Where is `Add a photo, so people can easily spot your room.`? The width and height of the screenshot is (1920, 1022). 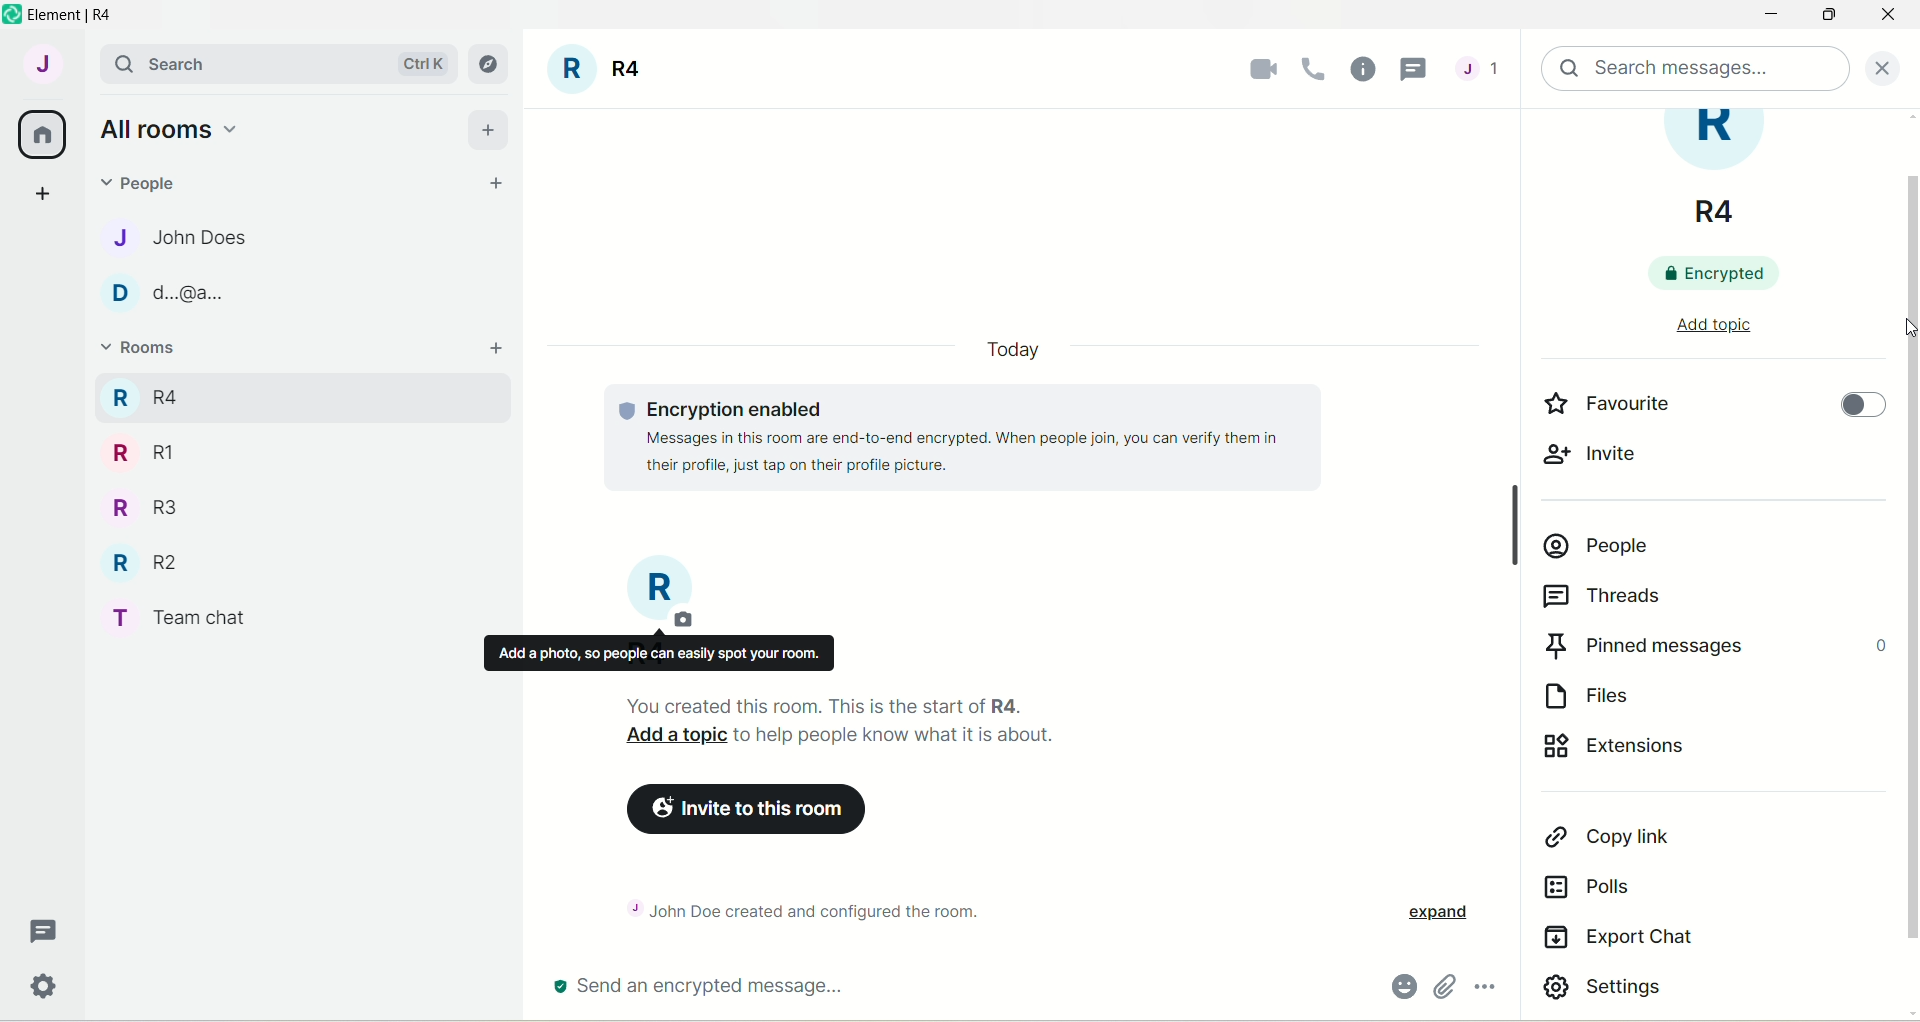
Add a photo, so people can easily spot your room. is located at coordinates (658, 653).